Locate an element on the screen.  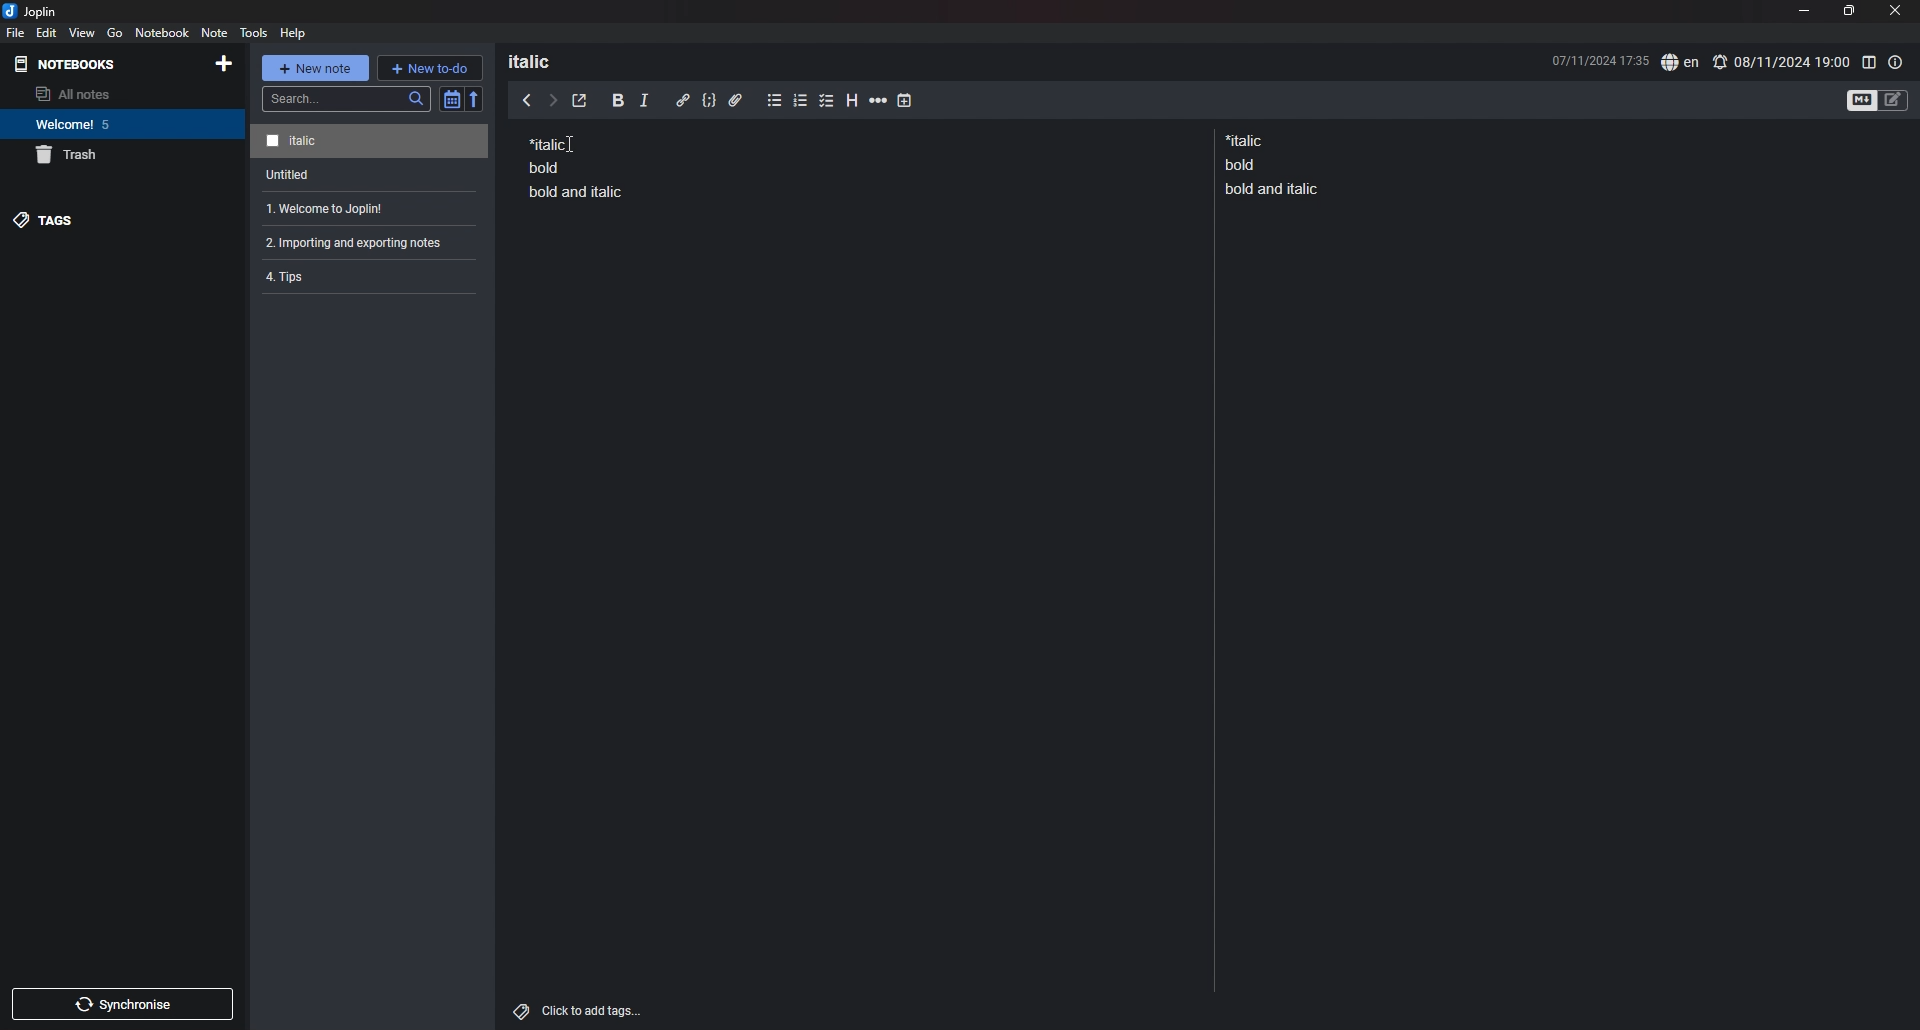
italic is located at coordinates (644, 104).